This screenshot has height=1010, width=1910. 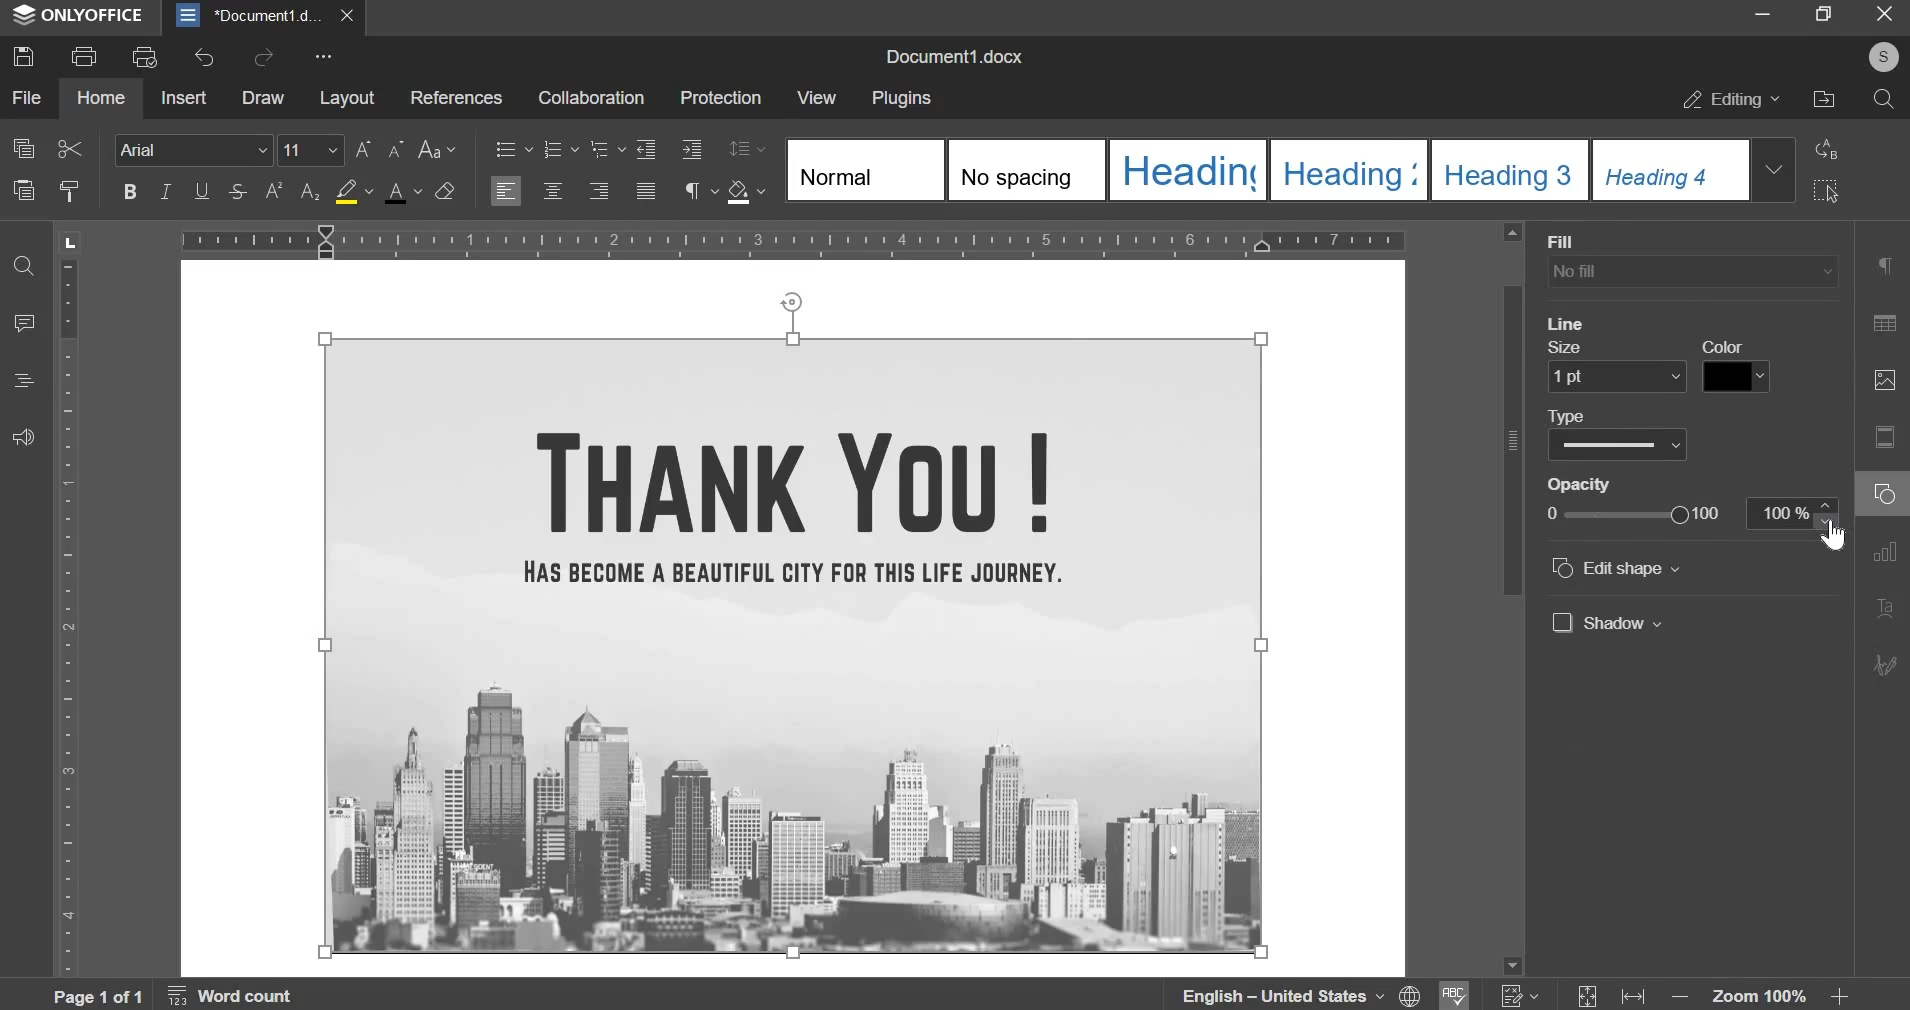 I want to click on S, so click(x=1881, y=58).